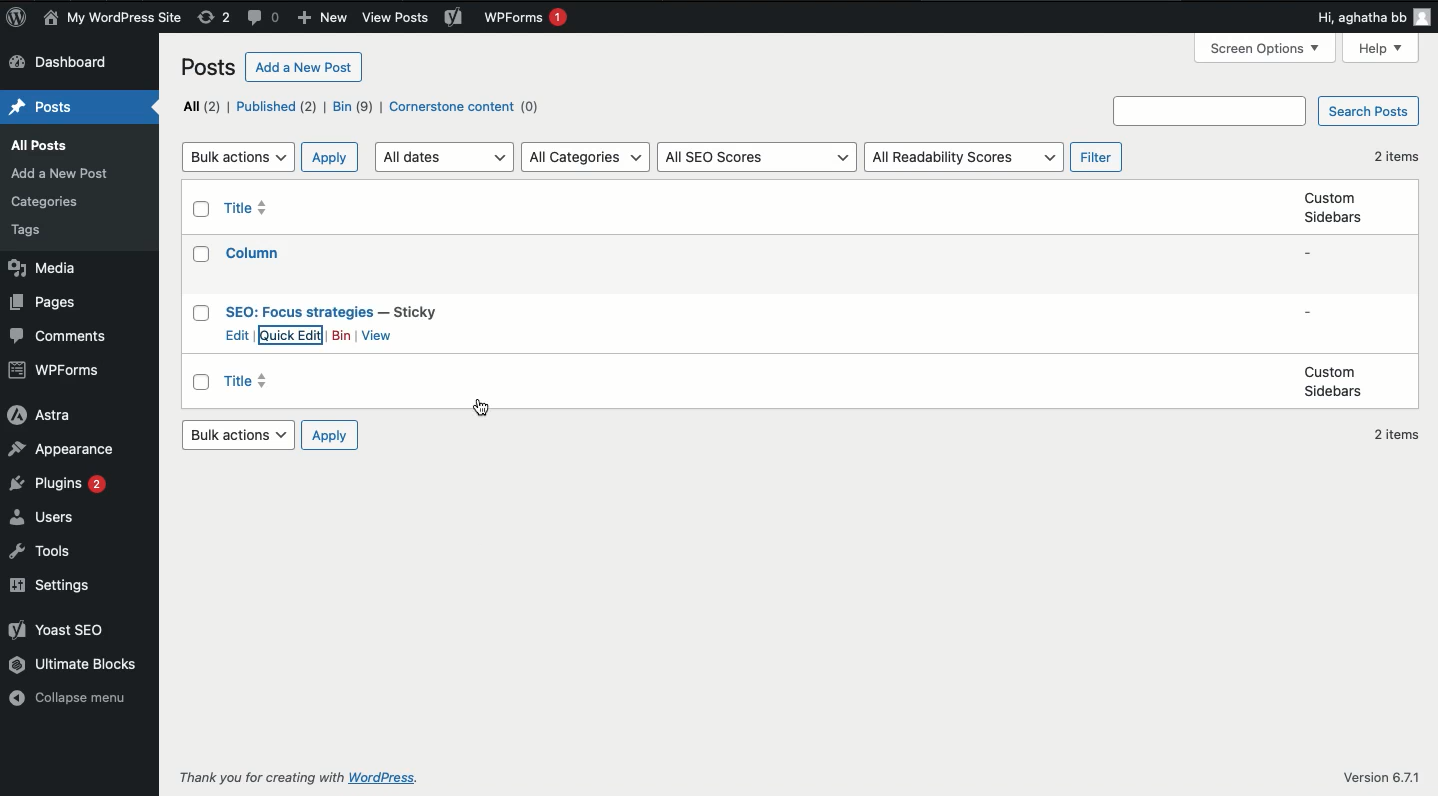  What do you see at coordinates (214, 18) in the screenshot?
I see `Revisions` at bounding box center [214, 18].